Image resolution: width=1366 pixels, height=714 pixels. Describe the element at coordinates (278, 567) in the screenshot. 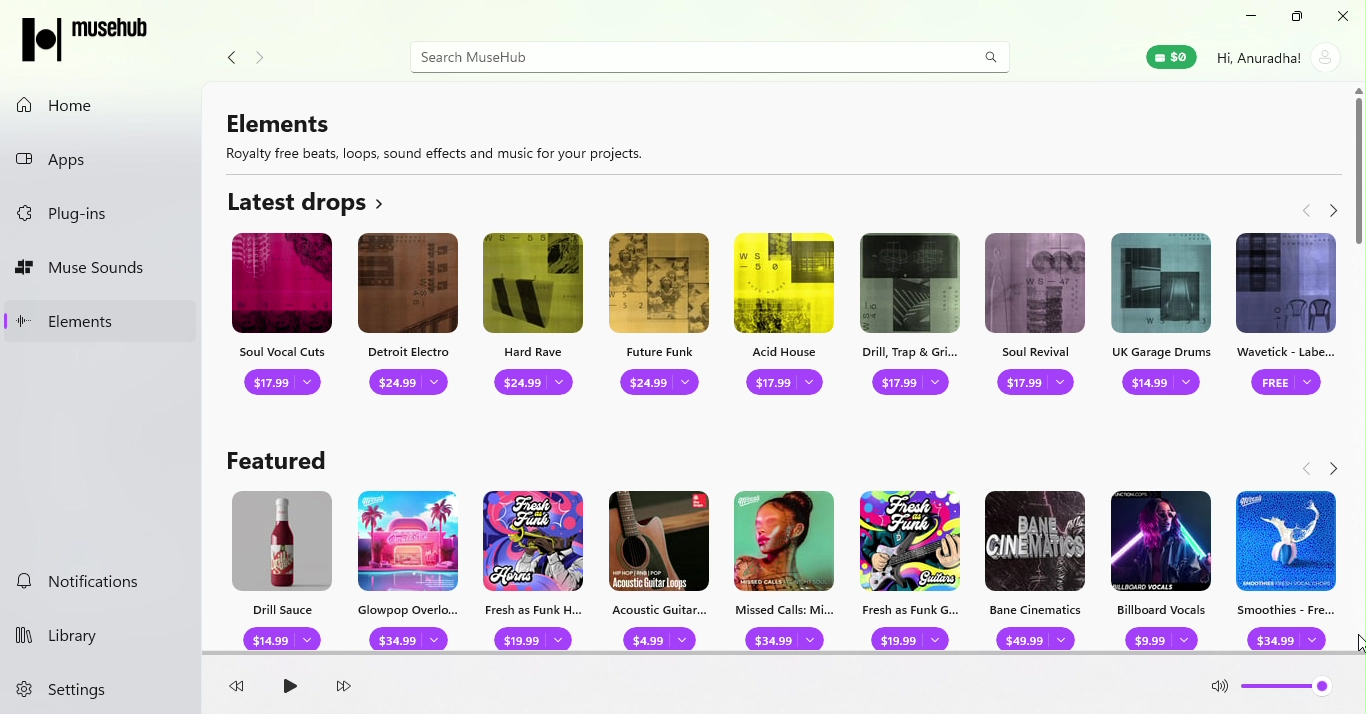

I see `Drill sauce` at that location.